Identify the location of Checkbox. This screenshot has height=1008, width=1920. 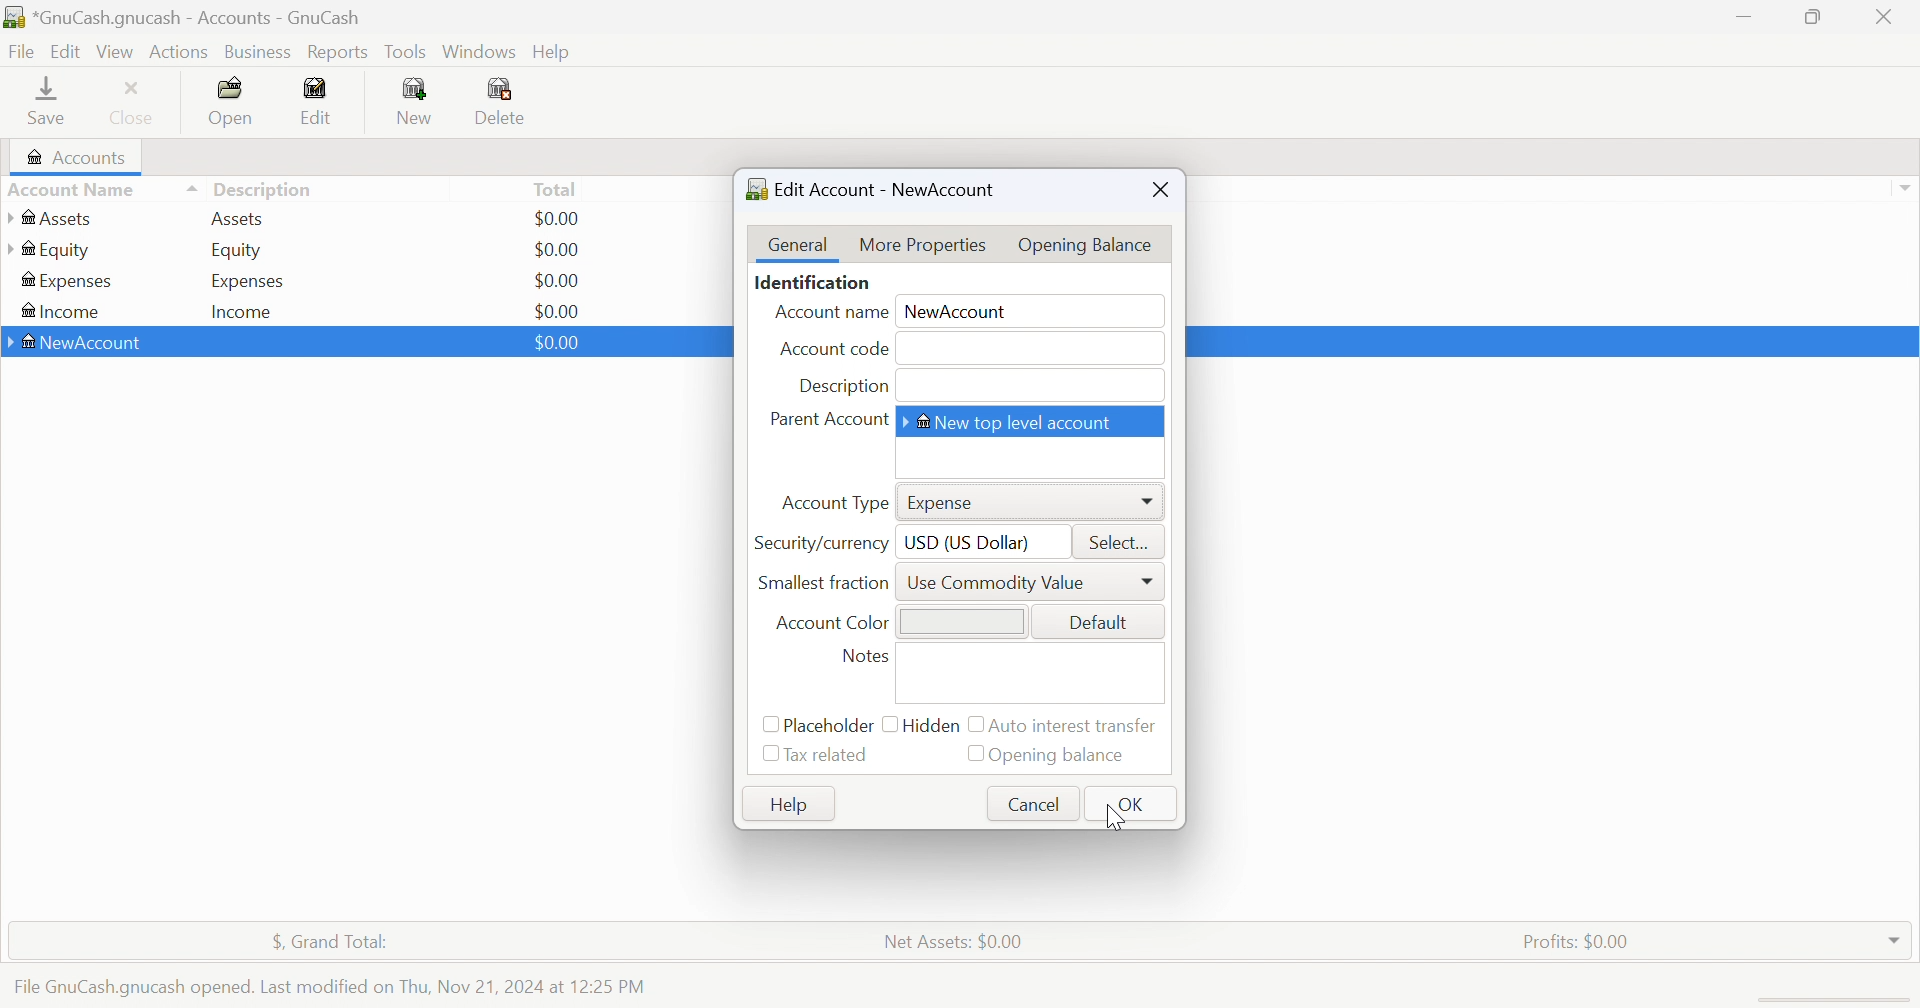
(973, 755).